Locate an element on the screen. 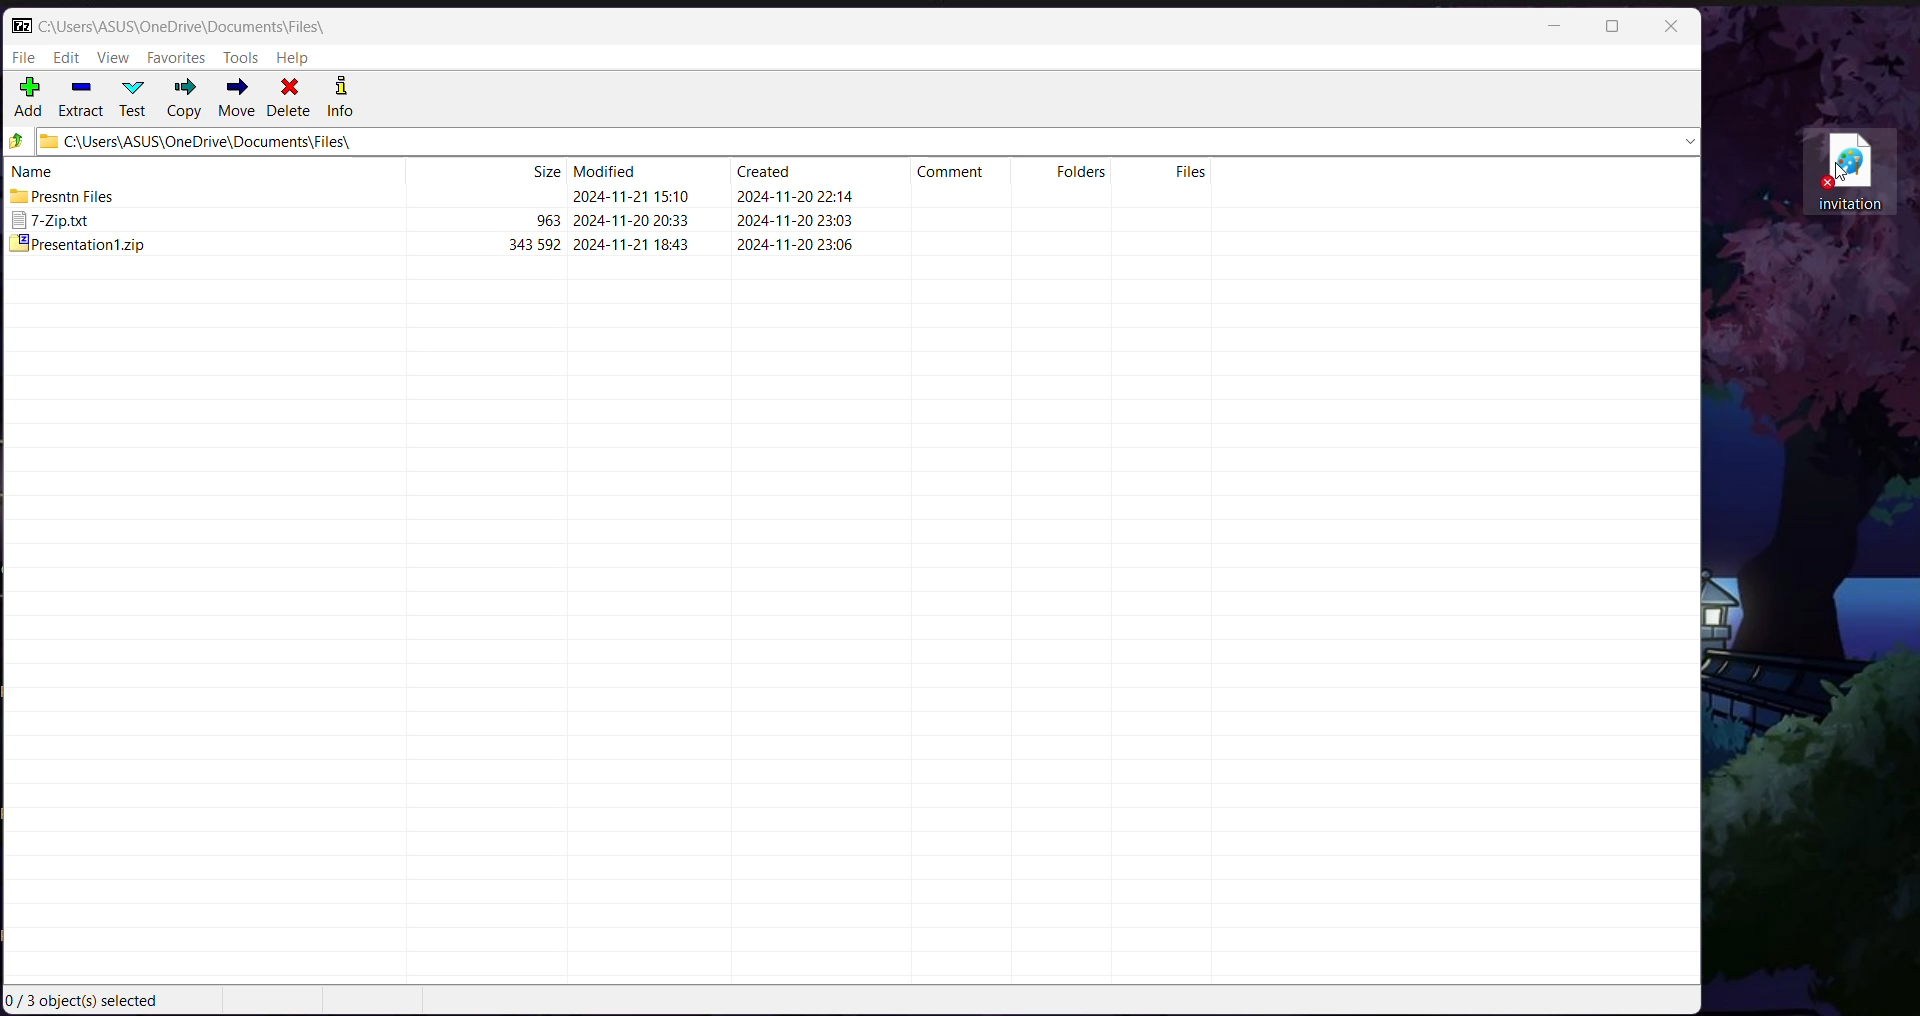  Application Logo is located at coordinates (22, 25).